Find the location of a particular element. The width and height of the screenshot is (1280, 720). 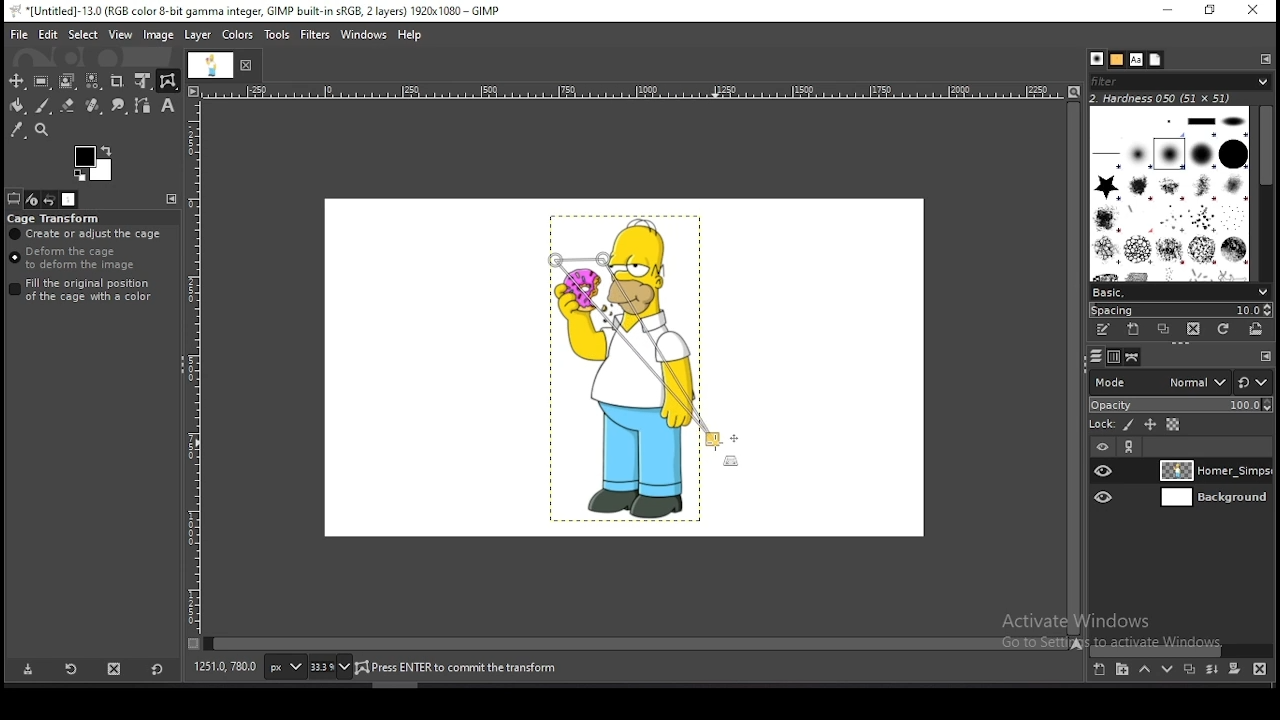

735.0, 195.0 is located at coordinates (225, 665).